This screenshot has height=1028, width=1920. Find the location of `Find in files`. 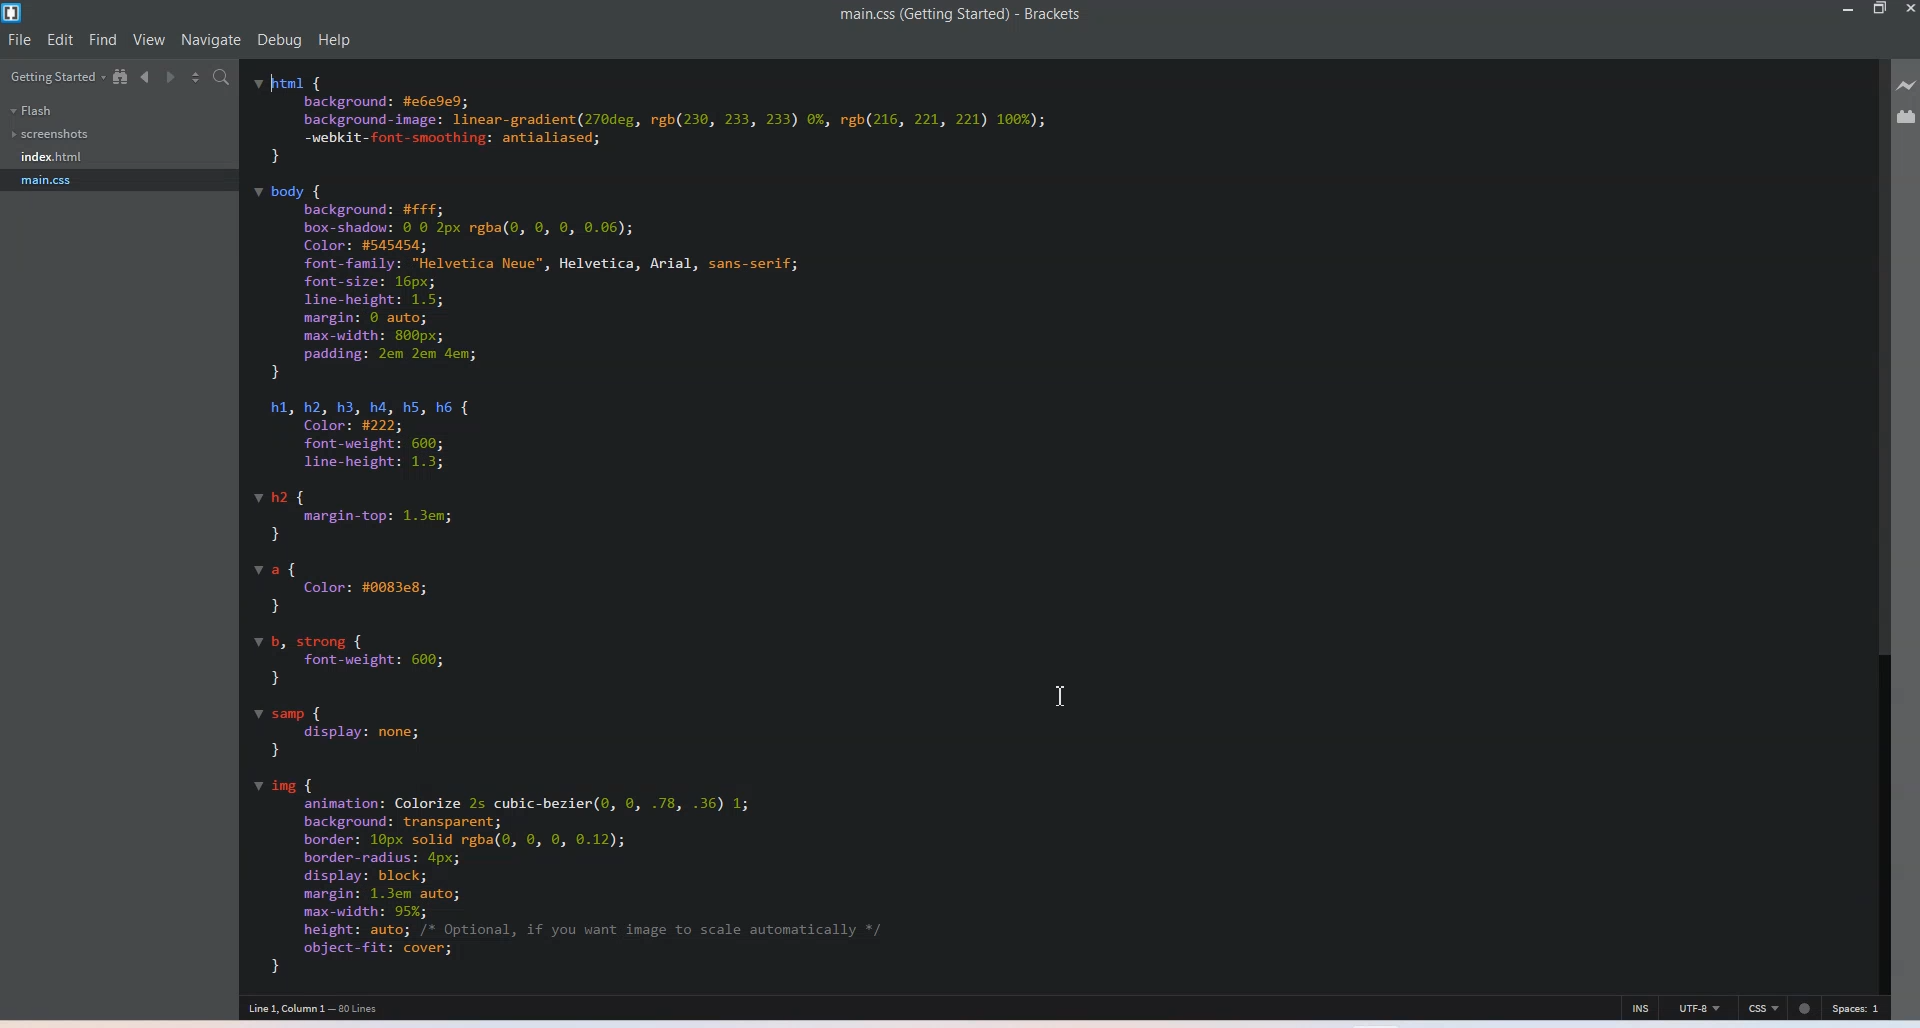

Find in files is located at coordinates (222, 77).